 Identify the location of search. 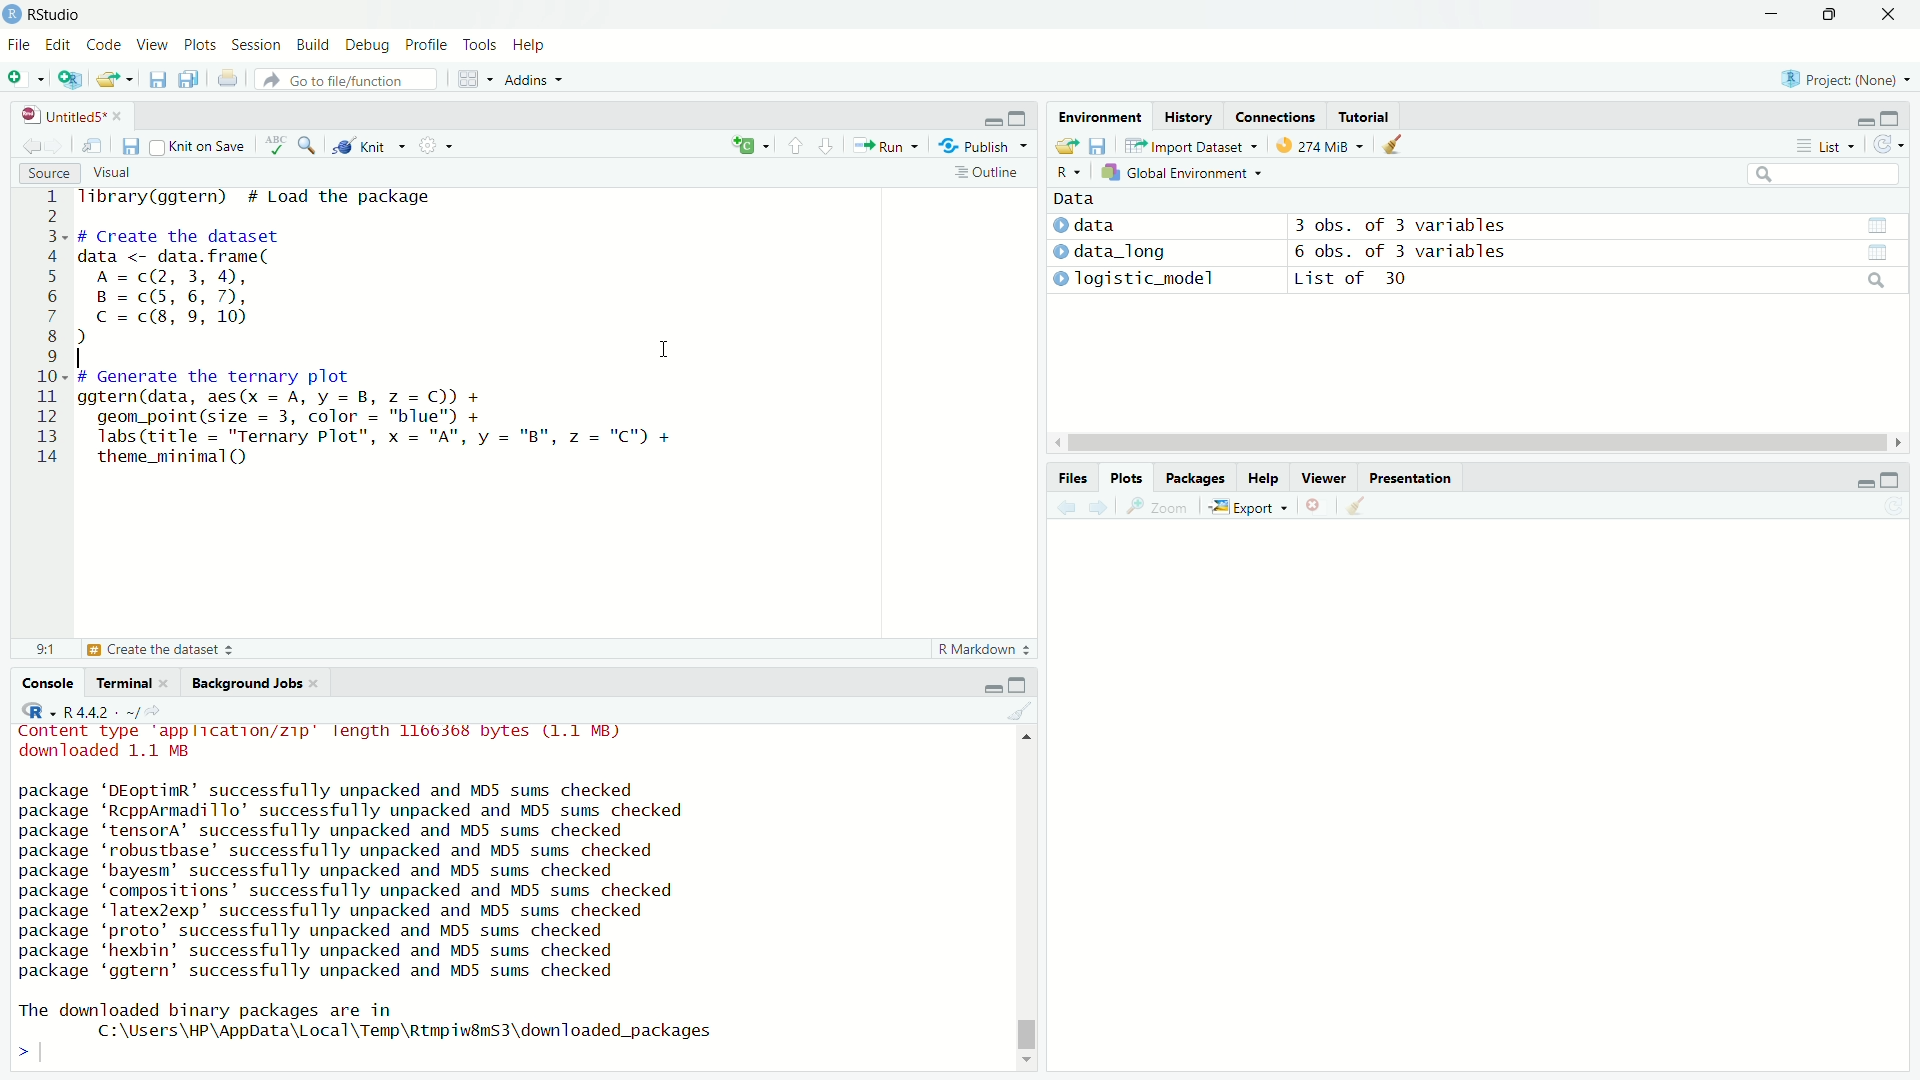
(1821, 176).